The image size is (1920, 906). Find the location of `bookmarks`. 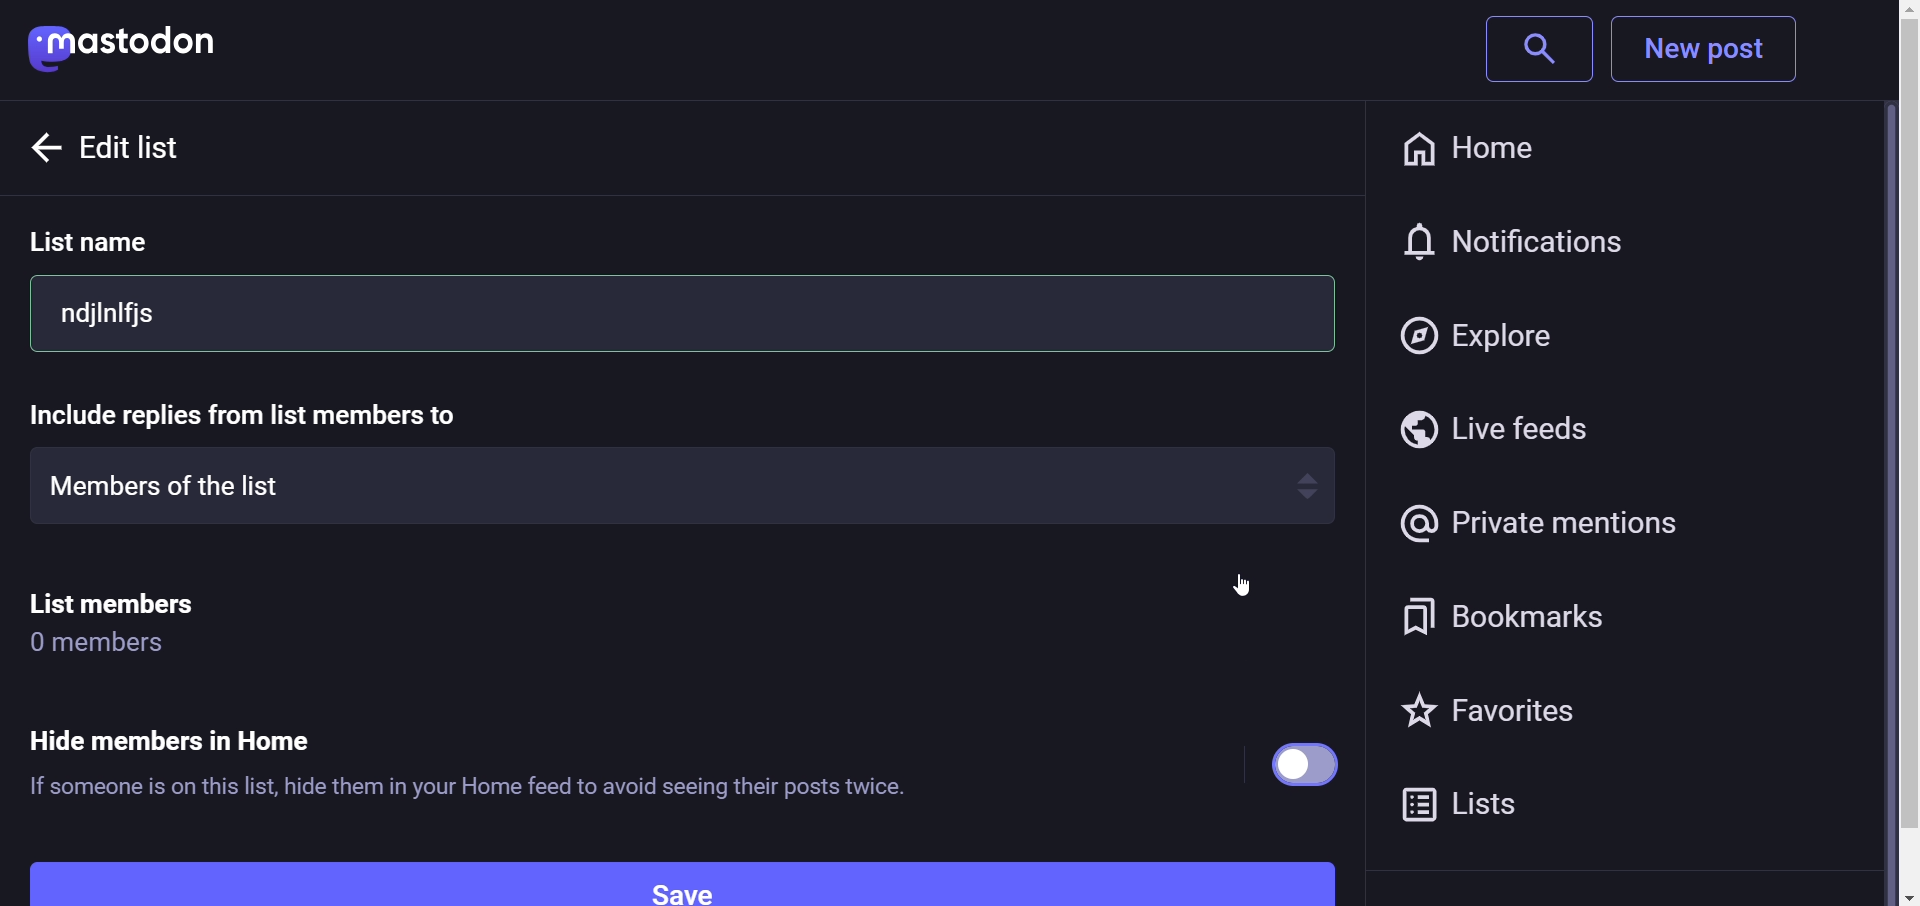

bookmarks is located at coordinates (1492, 619).